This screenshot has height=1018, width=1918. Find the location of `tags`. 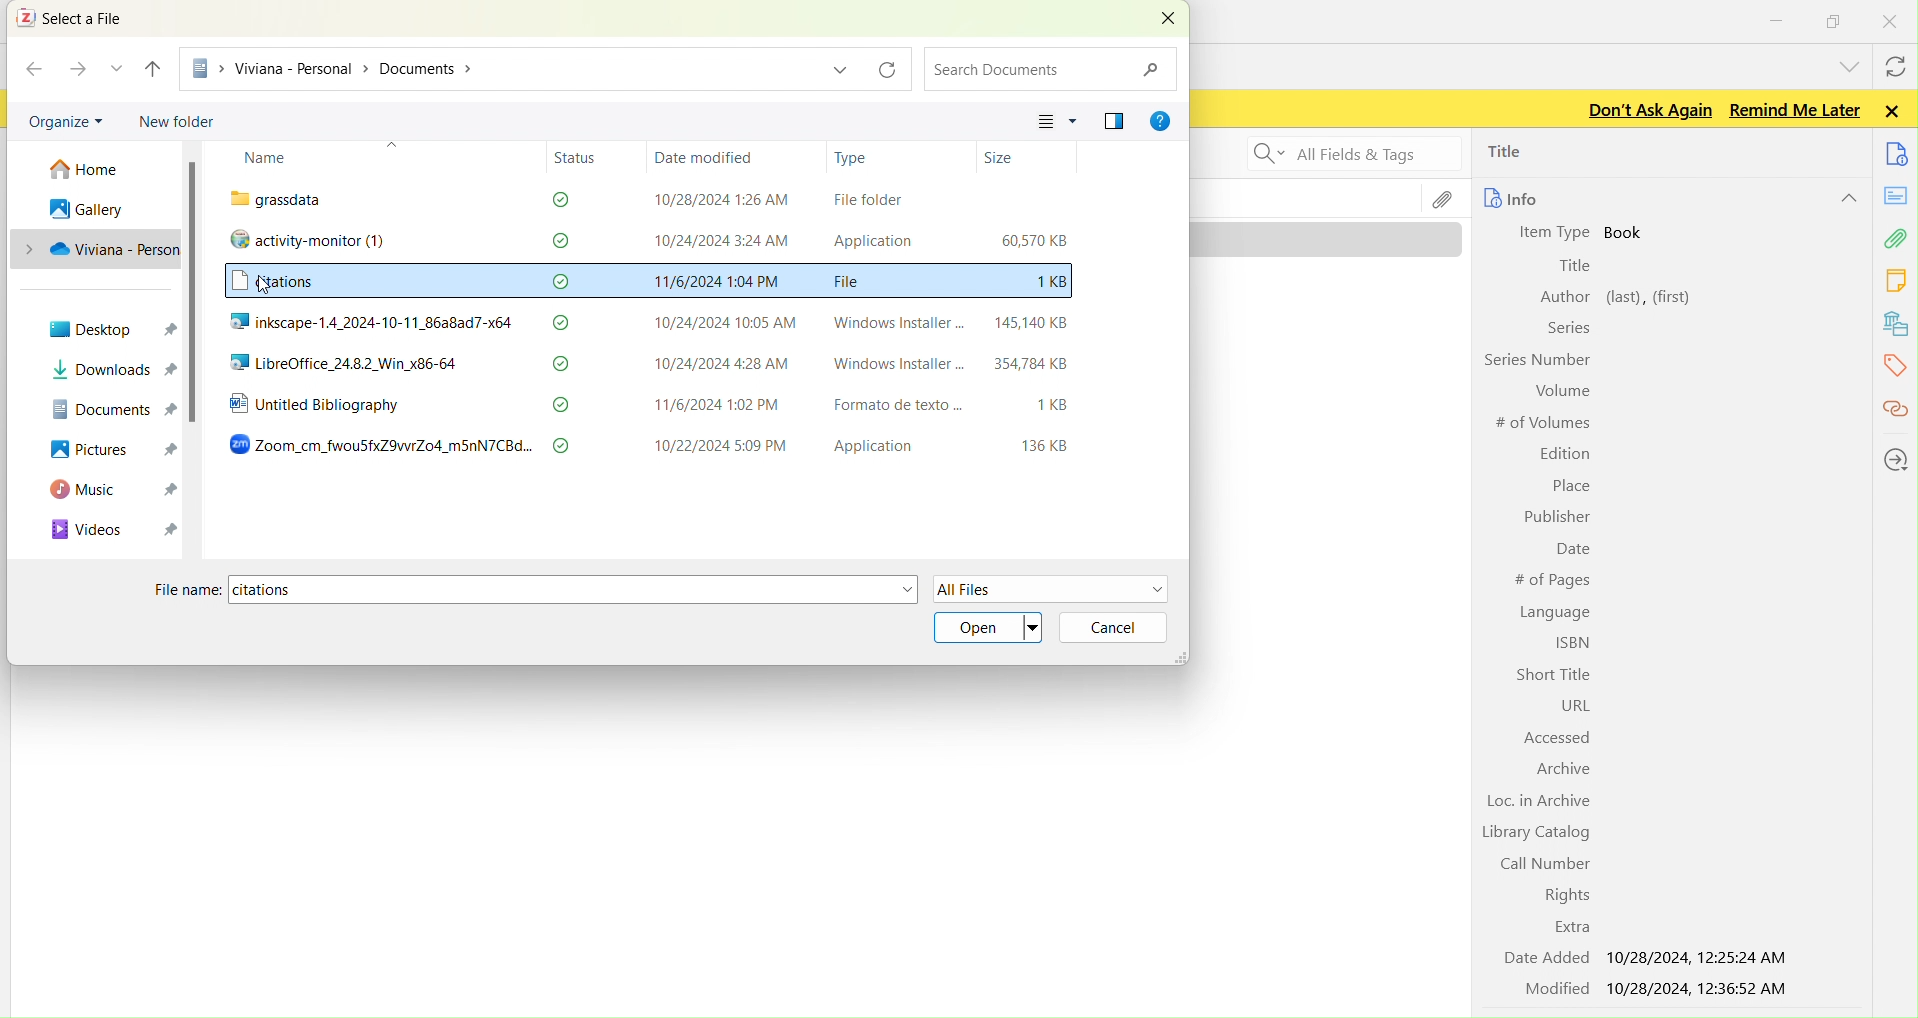

tags is located at coordinates (1897, 365).